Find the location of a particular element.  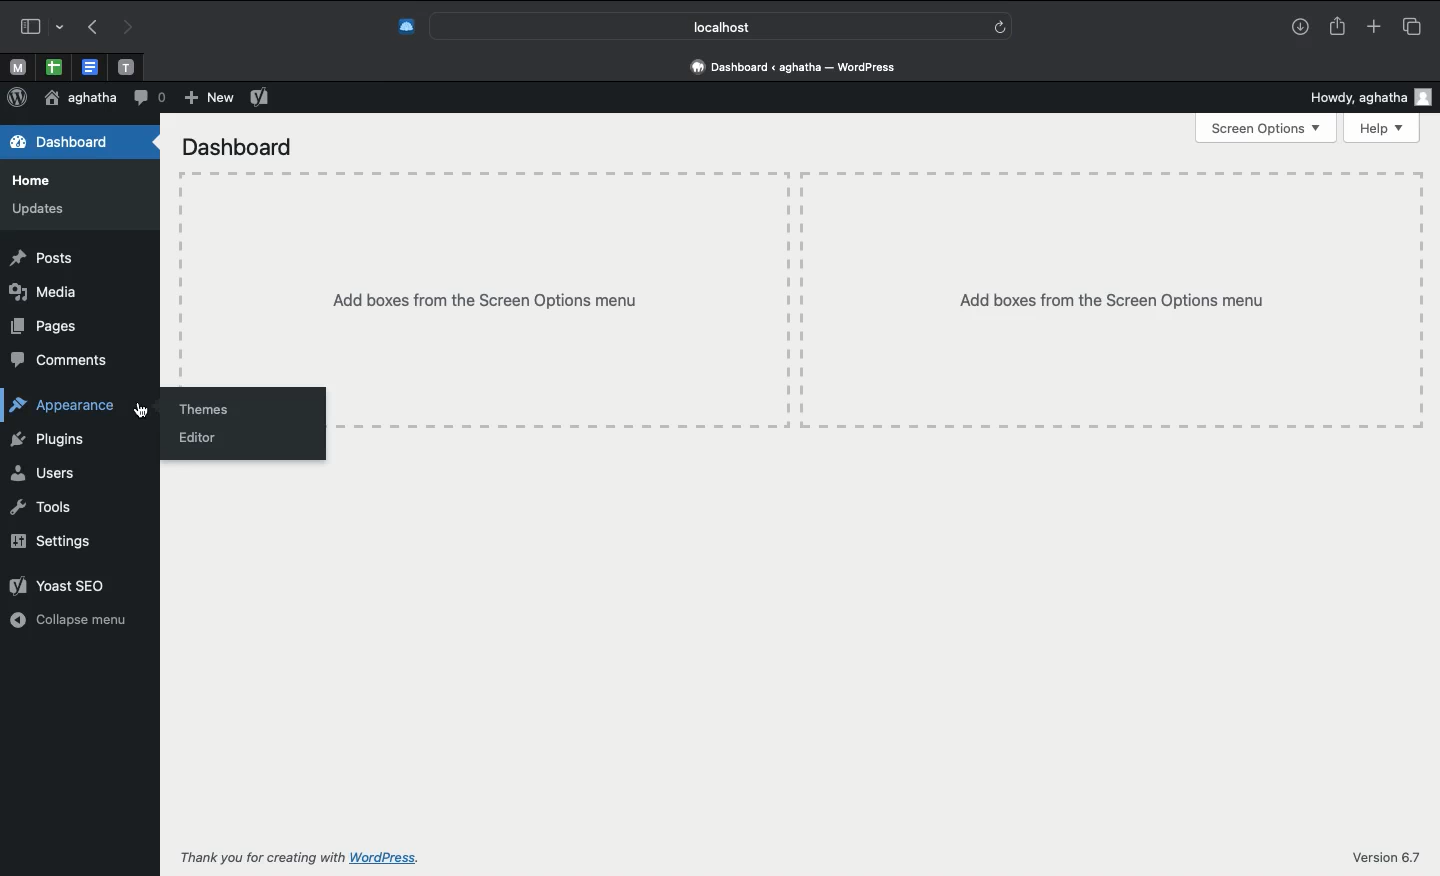

Share is located at coordinates (1336, 24).